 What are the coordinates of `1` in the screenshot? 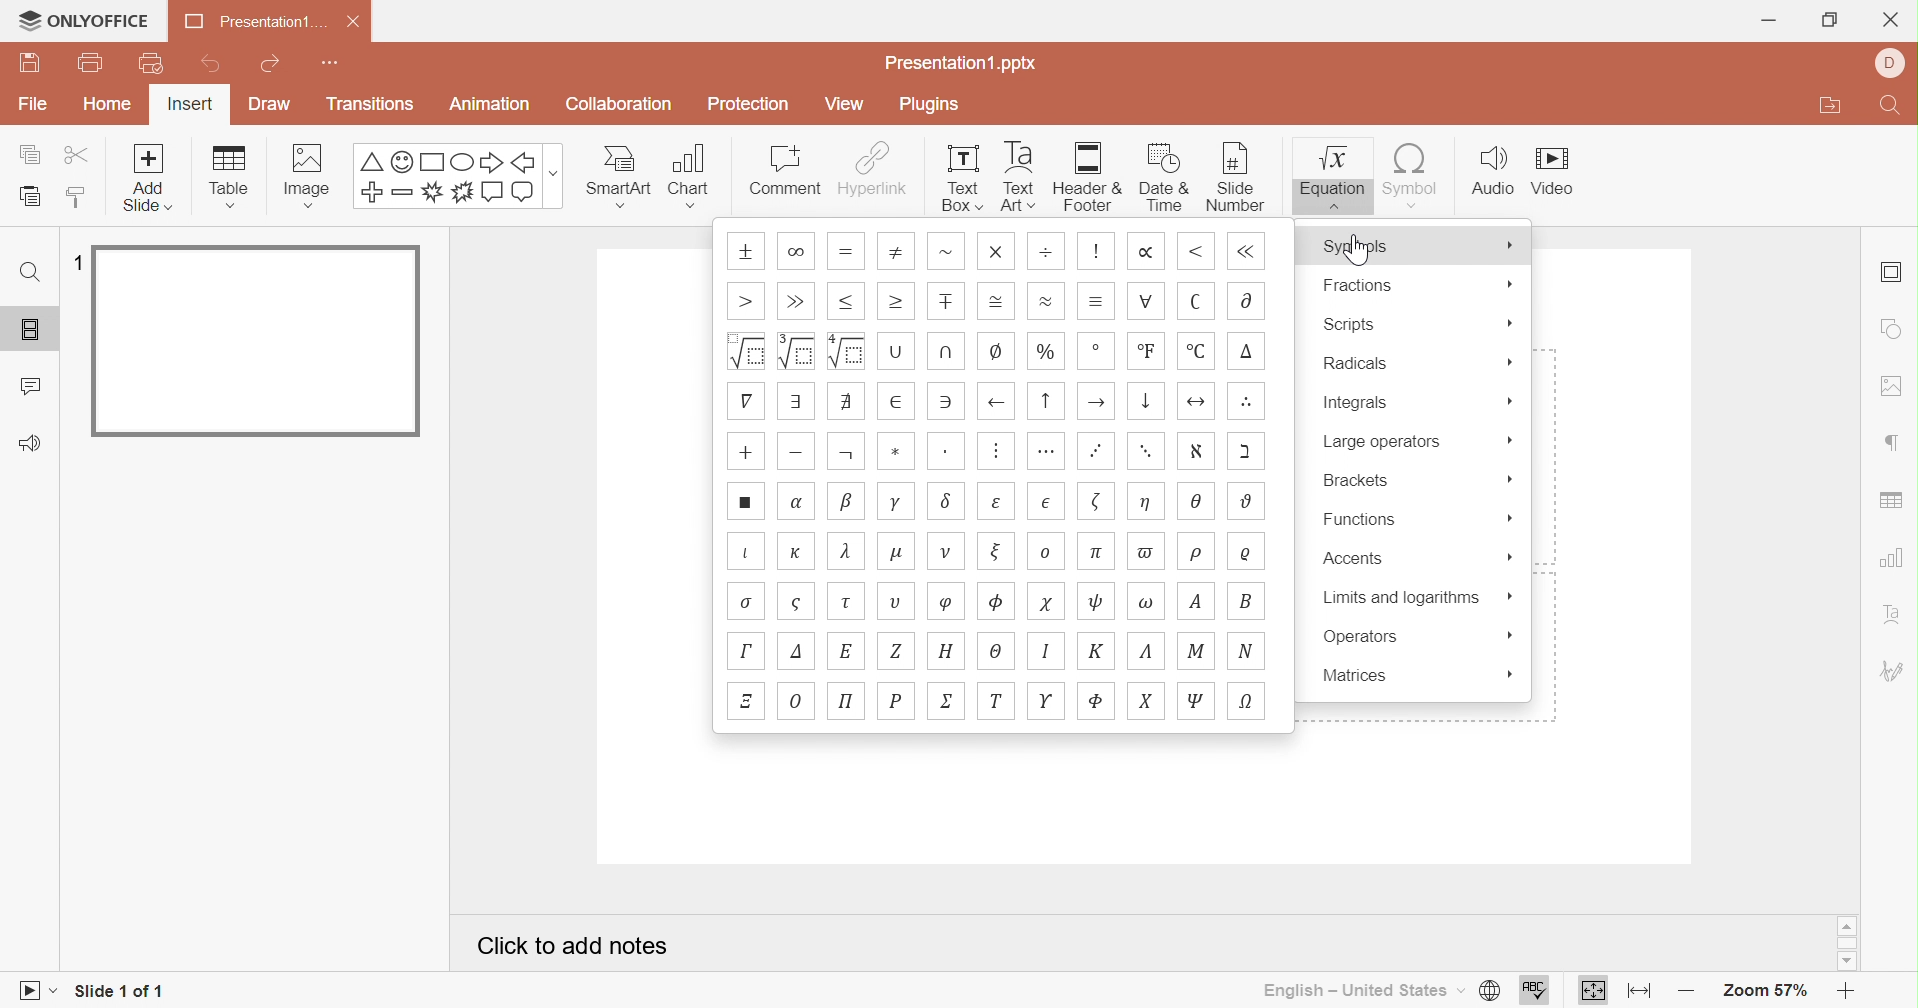 It's located at (79, 261).